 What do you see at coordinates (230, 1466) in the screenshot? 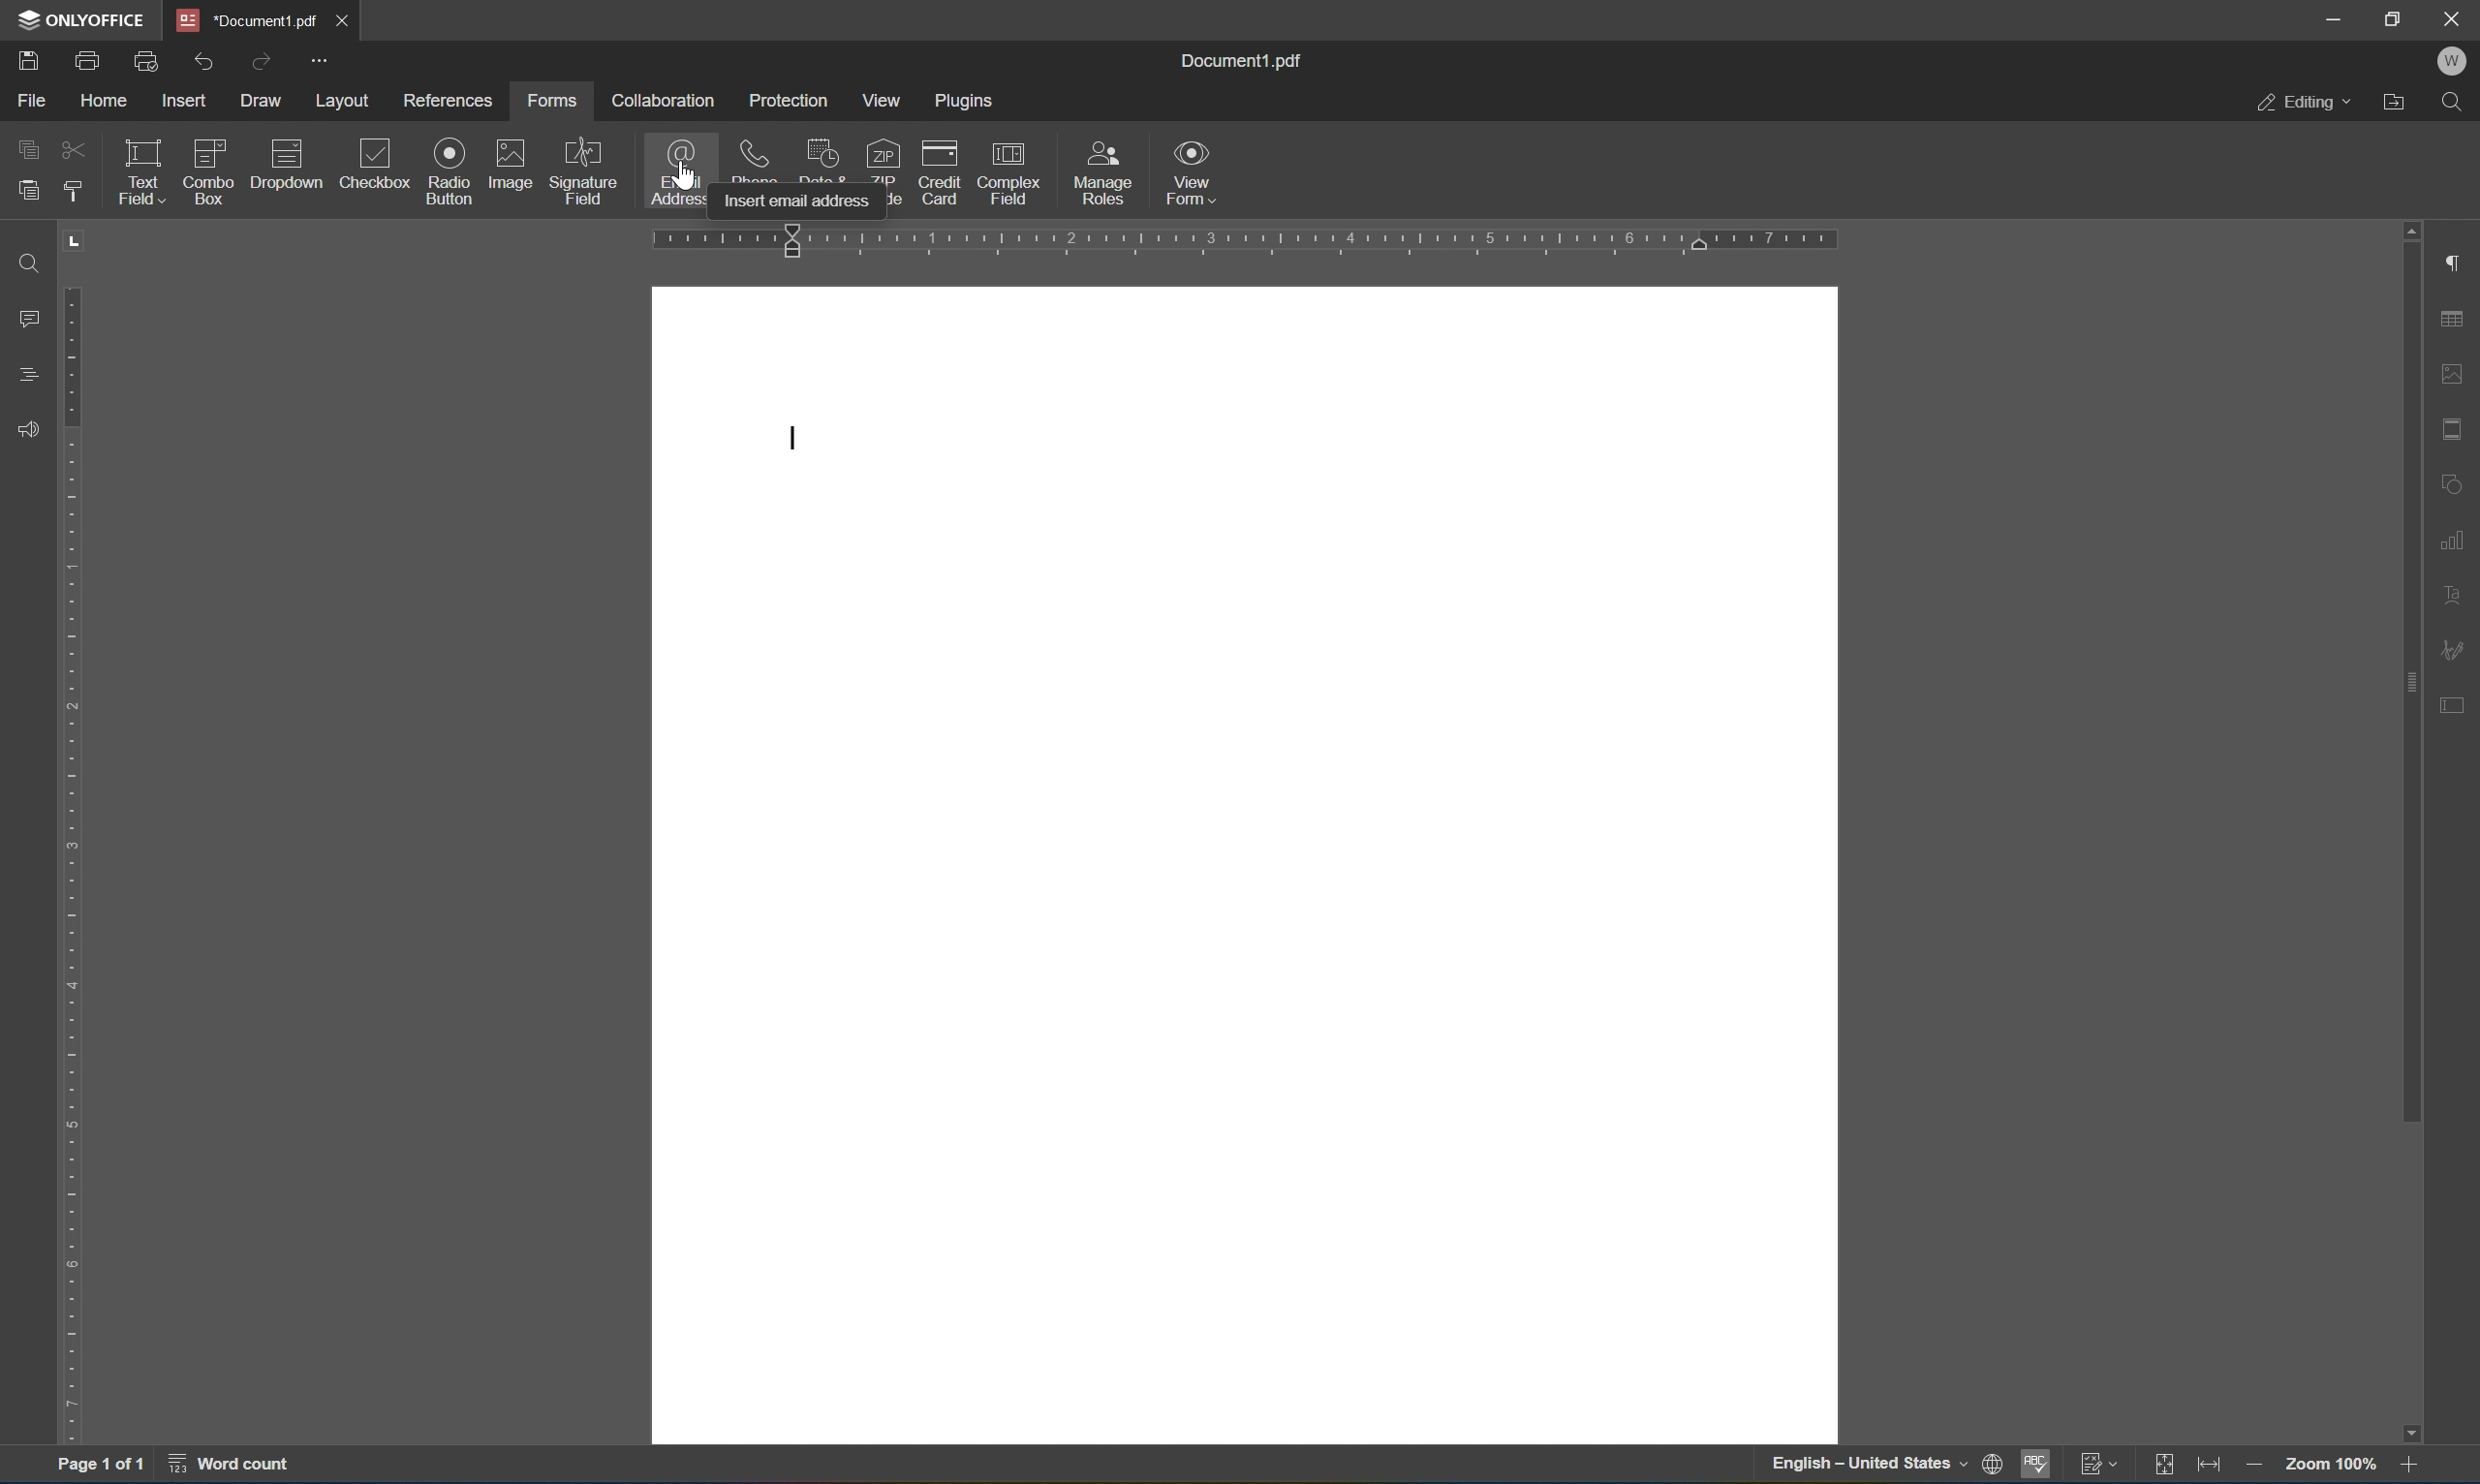
I see `word count` at bounding box center [230, 1466].